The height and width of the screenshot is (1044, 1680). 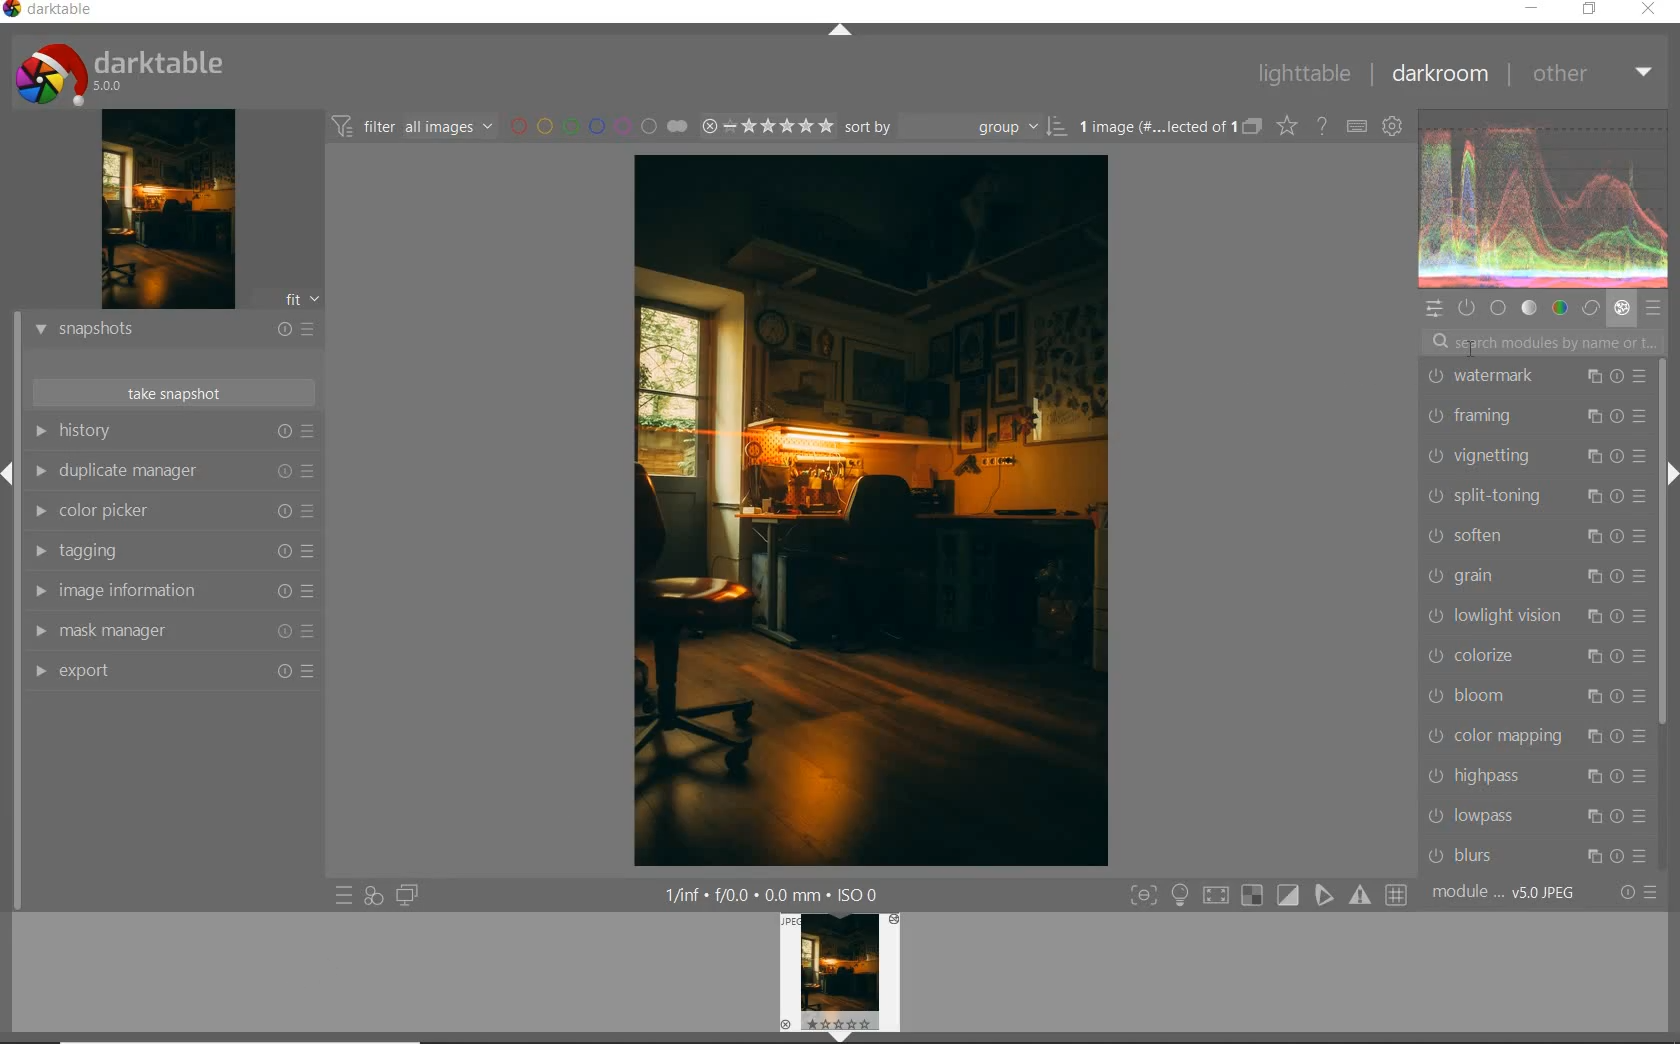 What do you see at coordinates (171, 330) in the screenshot?
I see `snapshots` at bounding box center [171, 330].